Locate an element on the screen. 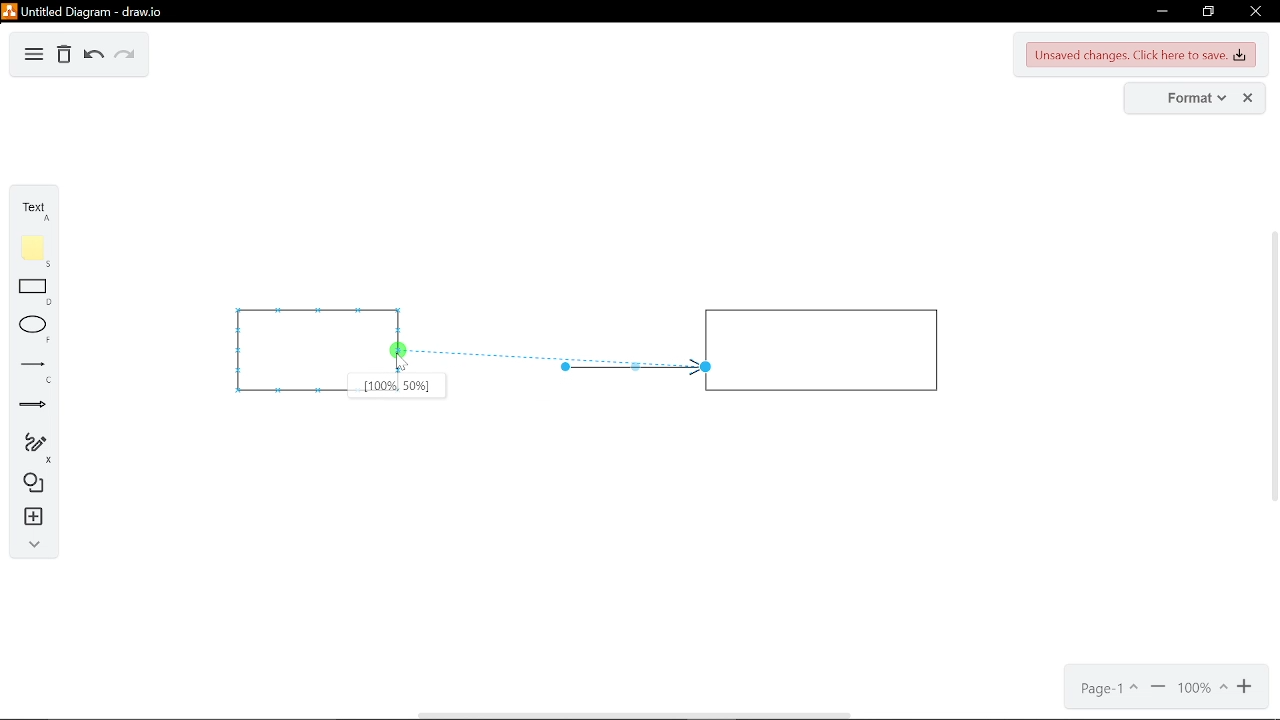 Image resolution: width=1280 pixels, height=720 pixels. format is located at coordinates (1184, 98).